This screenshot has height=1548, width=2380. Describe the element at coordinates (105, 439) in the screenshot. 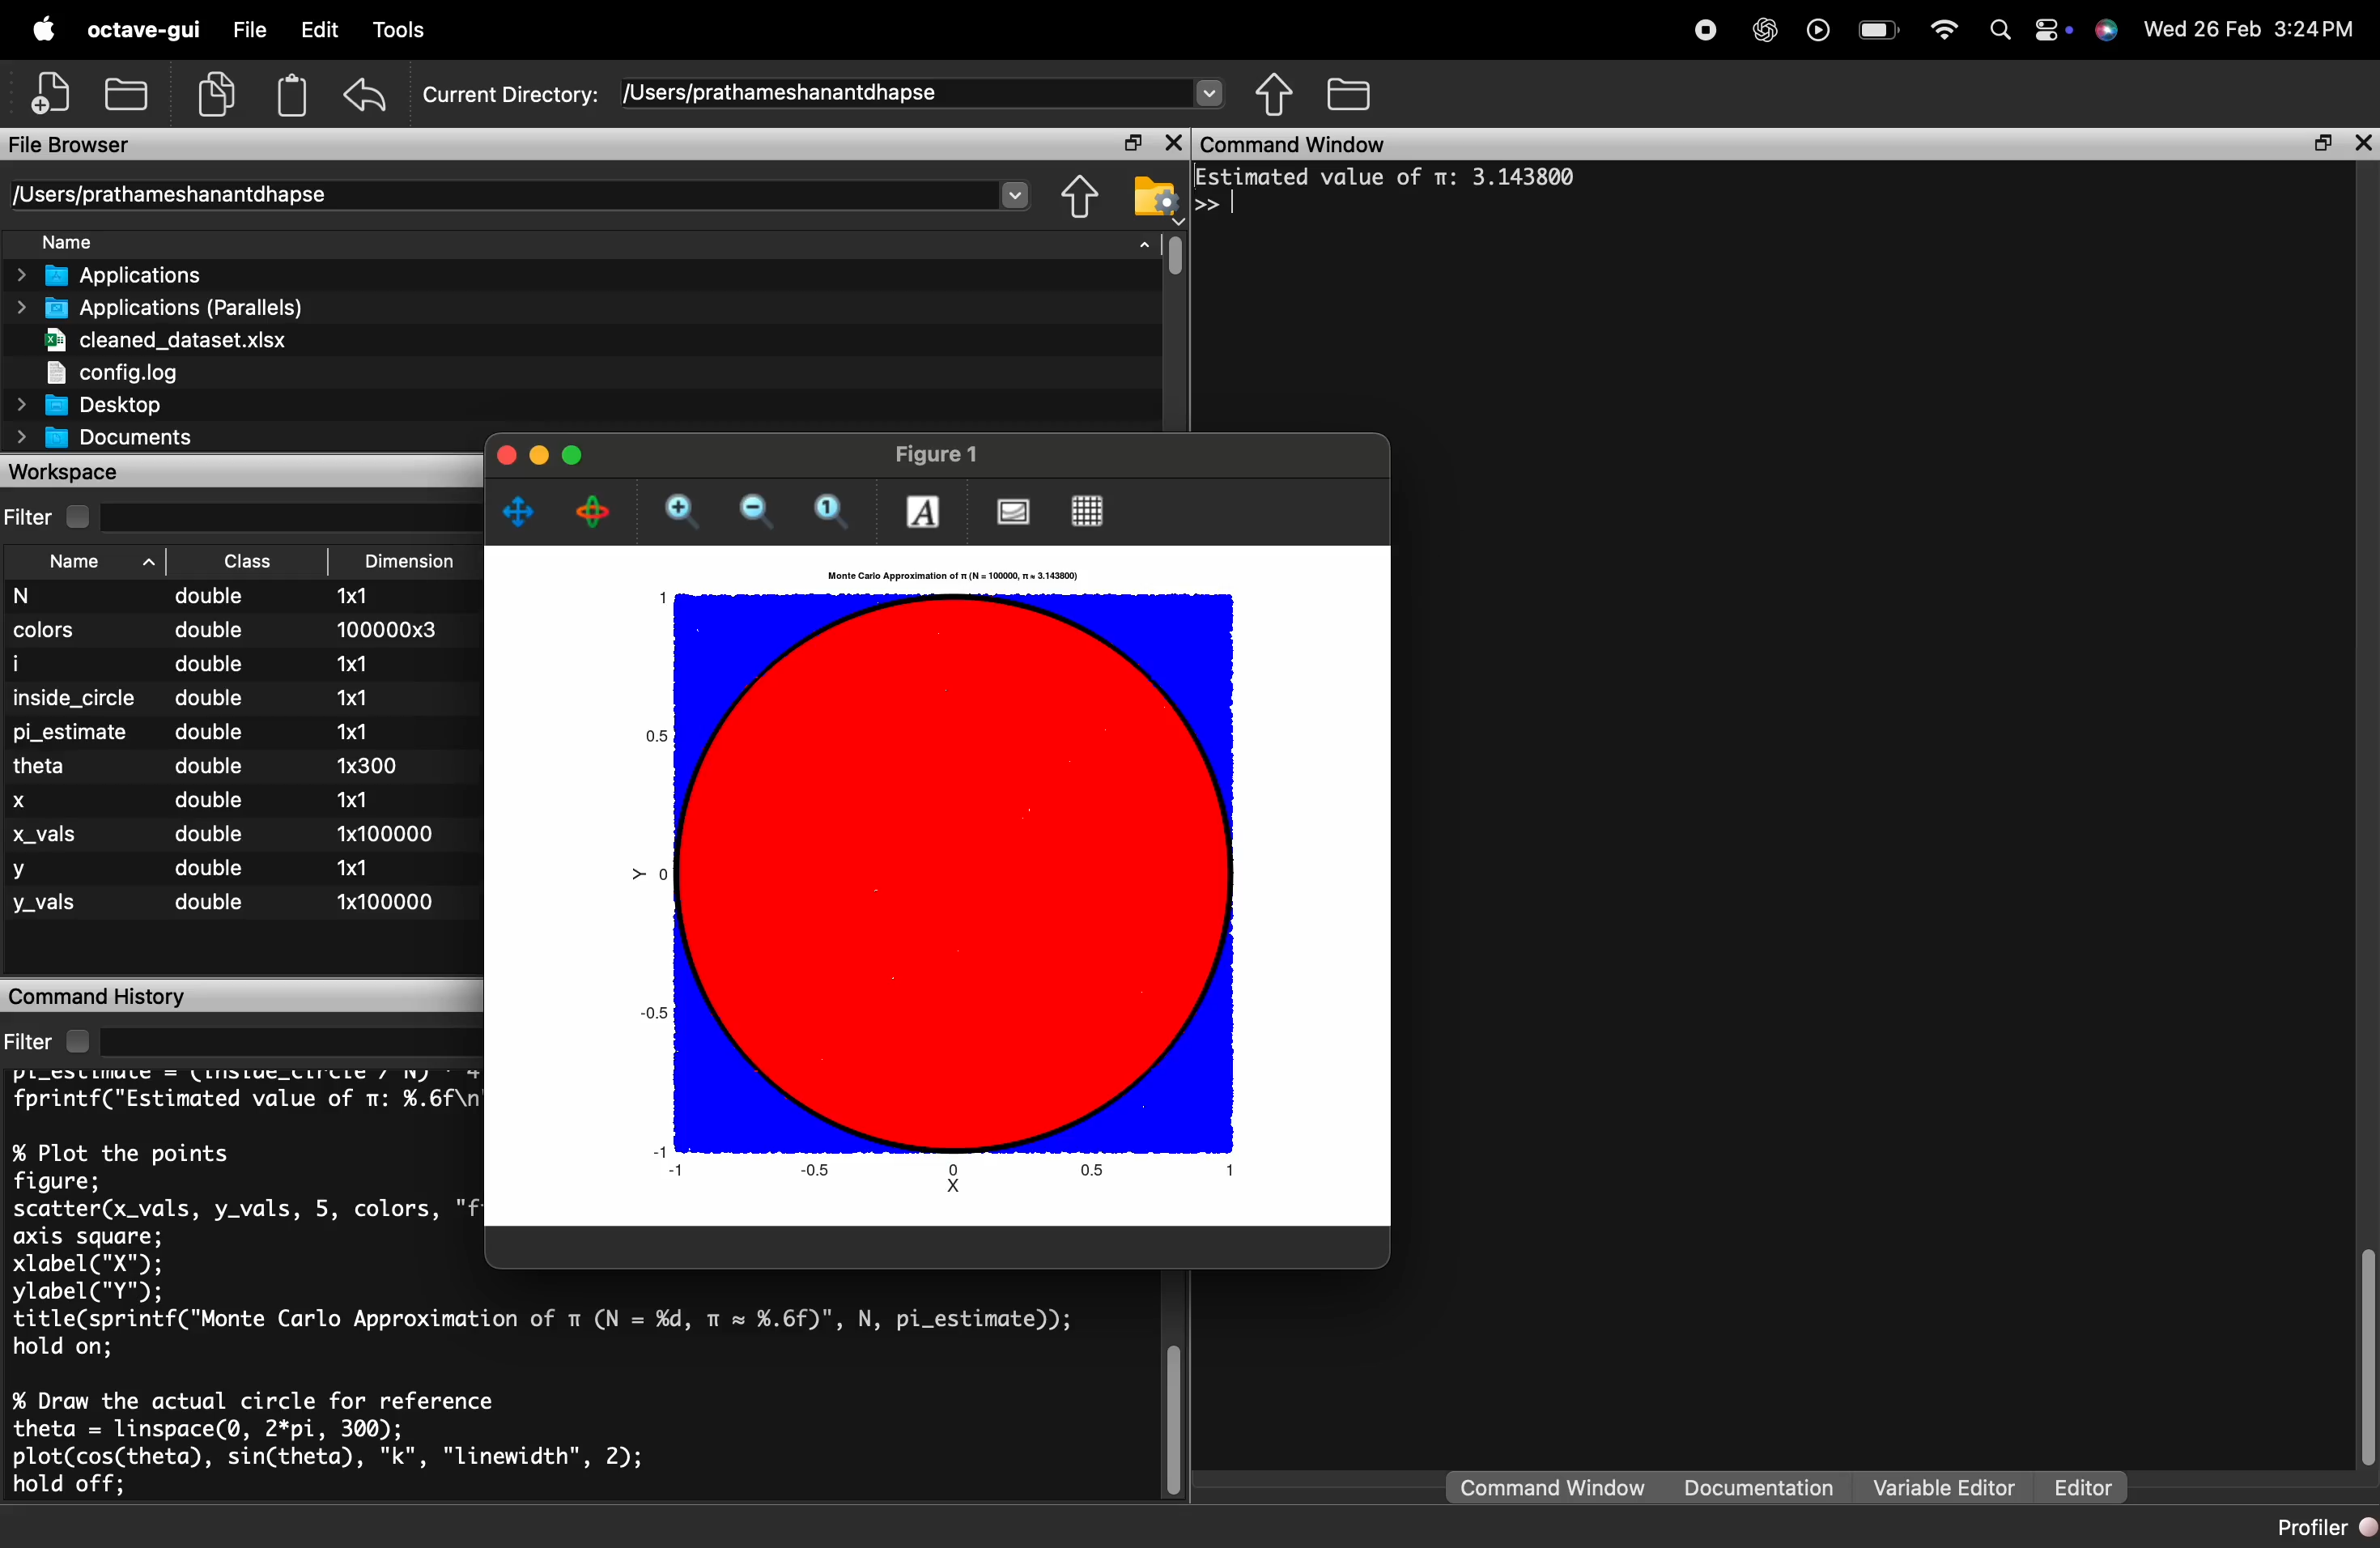

I see `Documents` at that location.